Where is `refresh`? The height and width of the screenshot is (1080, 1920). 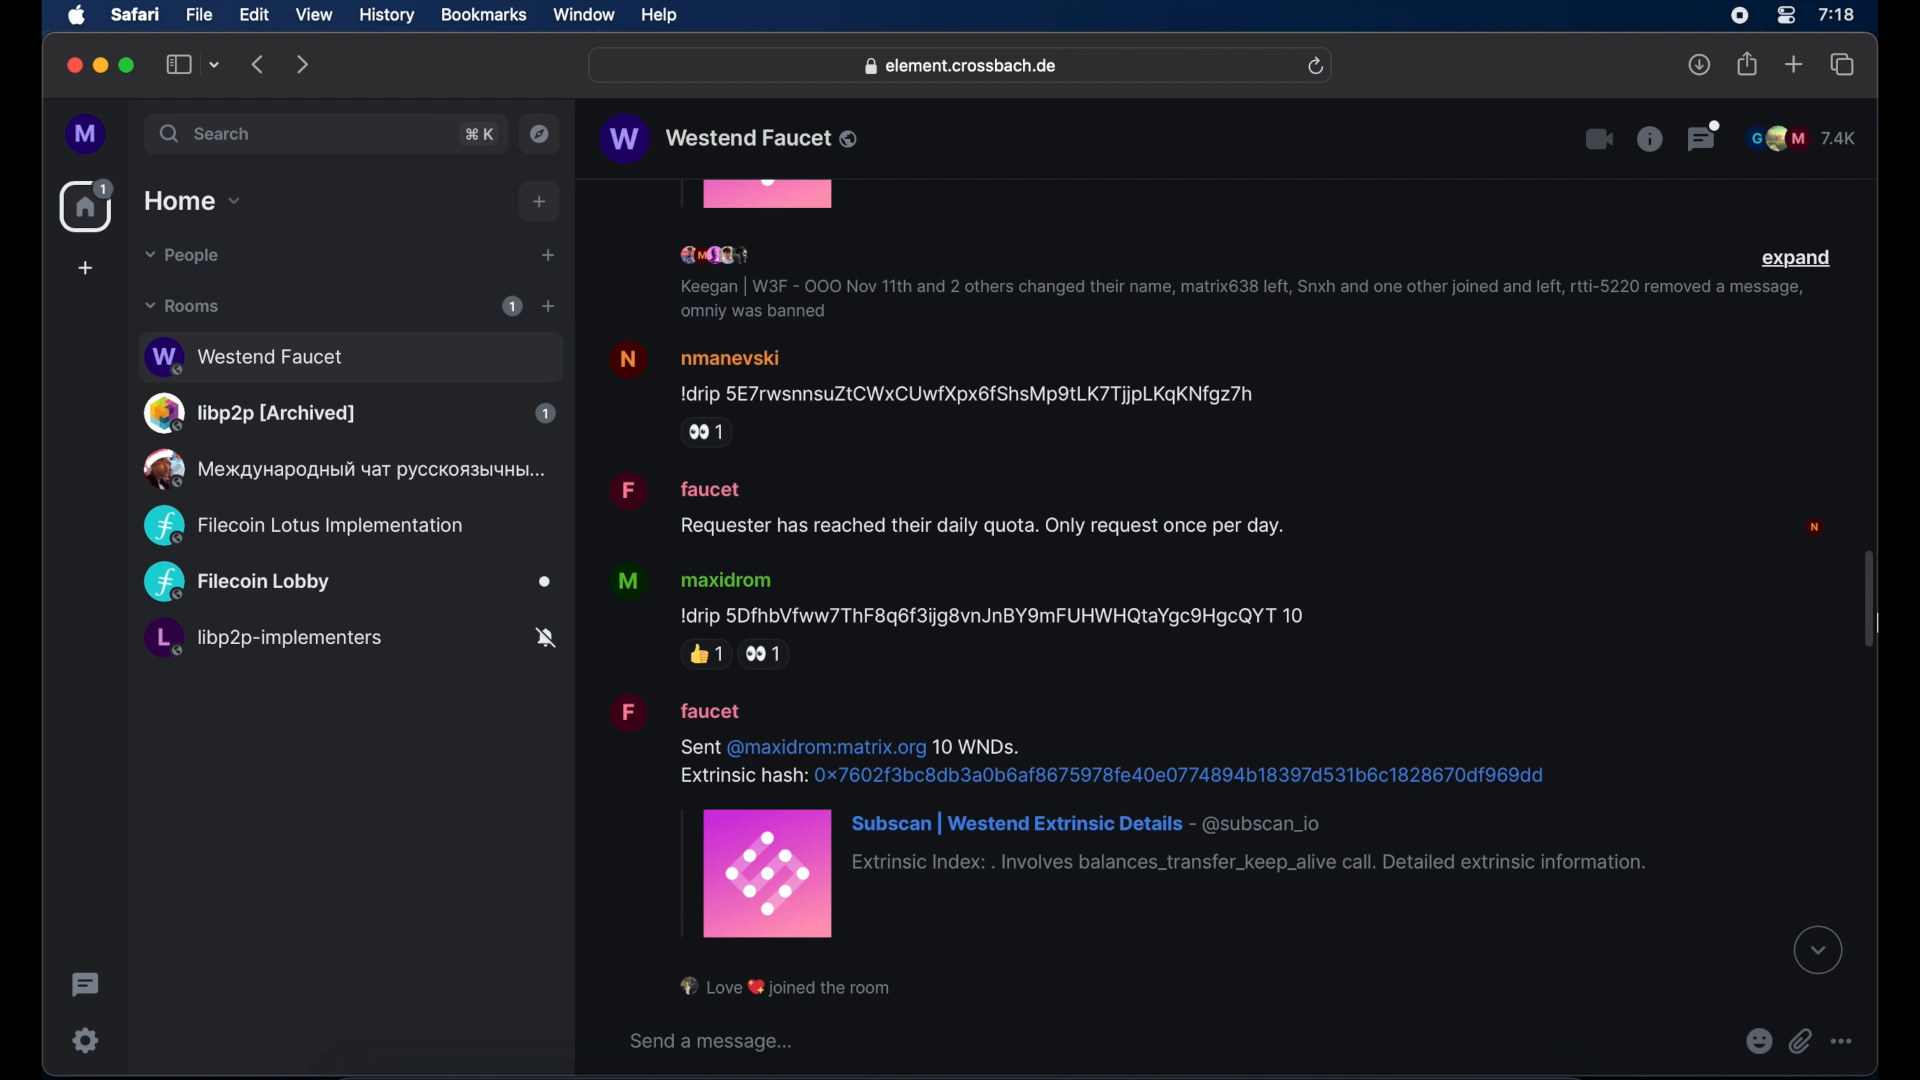
refresh is located at coordinates (1315, 67).